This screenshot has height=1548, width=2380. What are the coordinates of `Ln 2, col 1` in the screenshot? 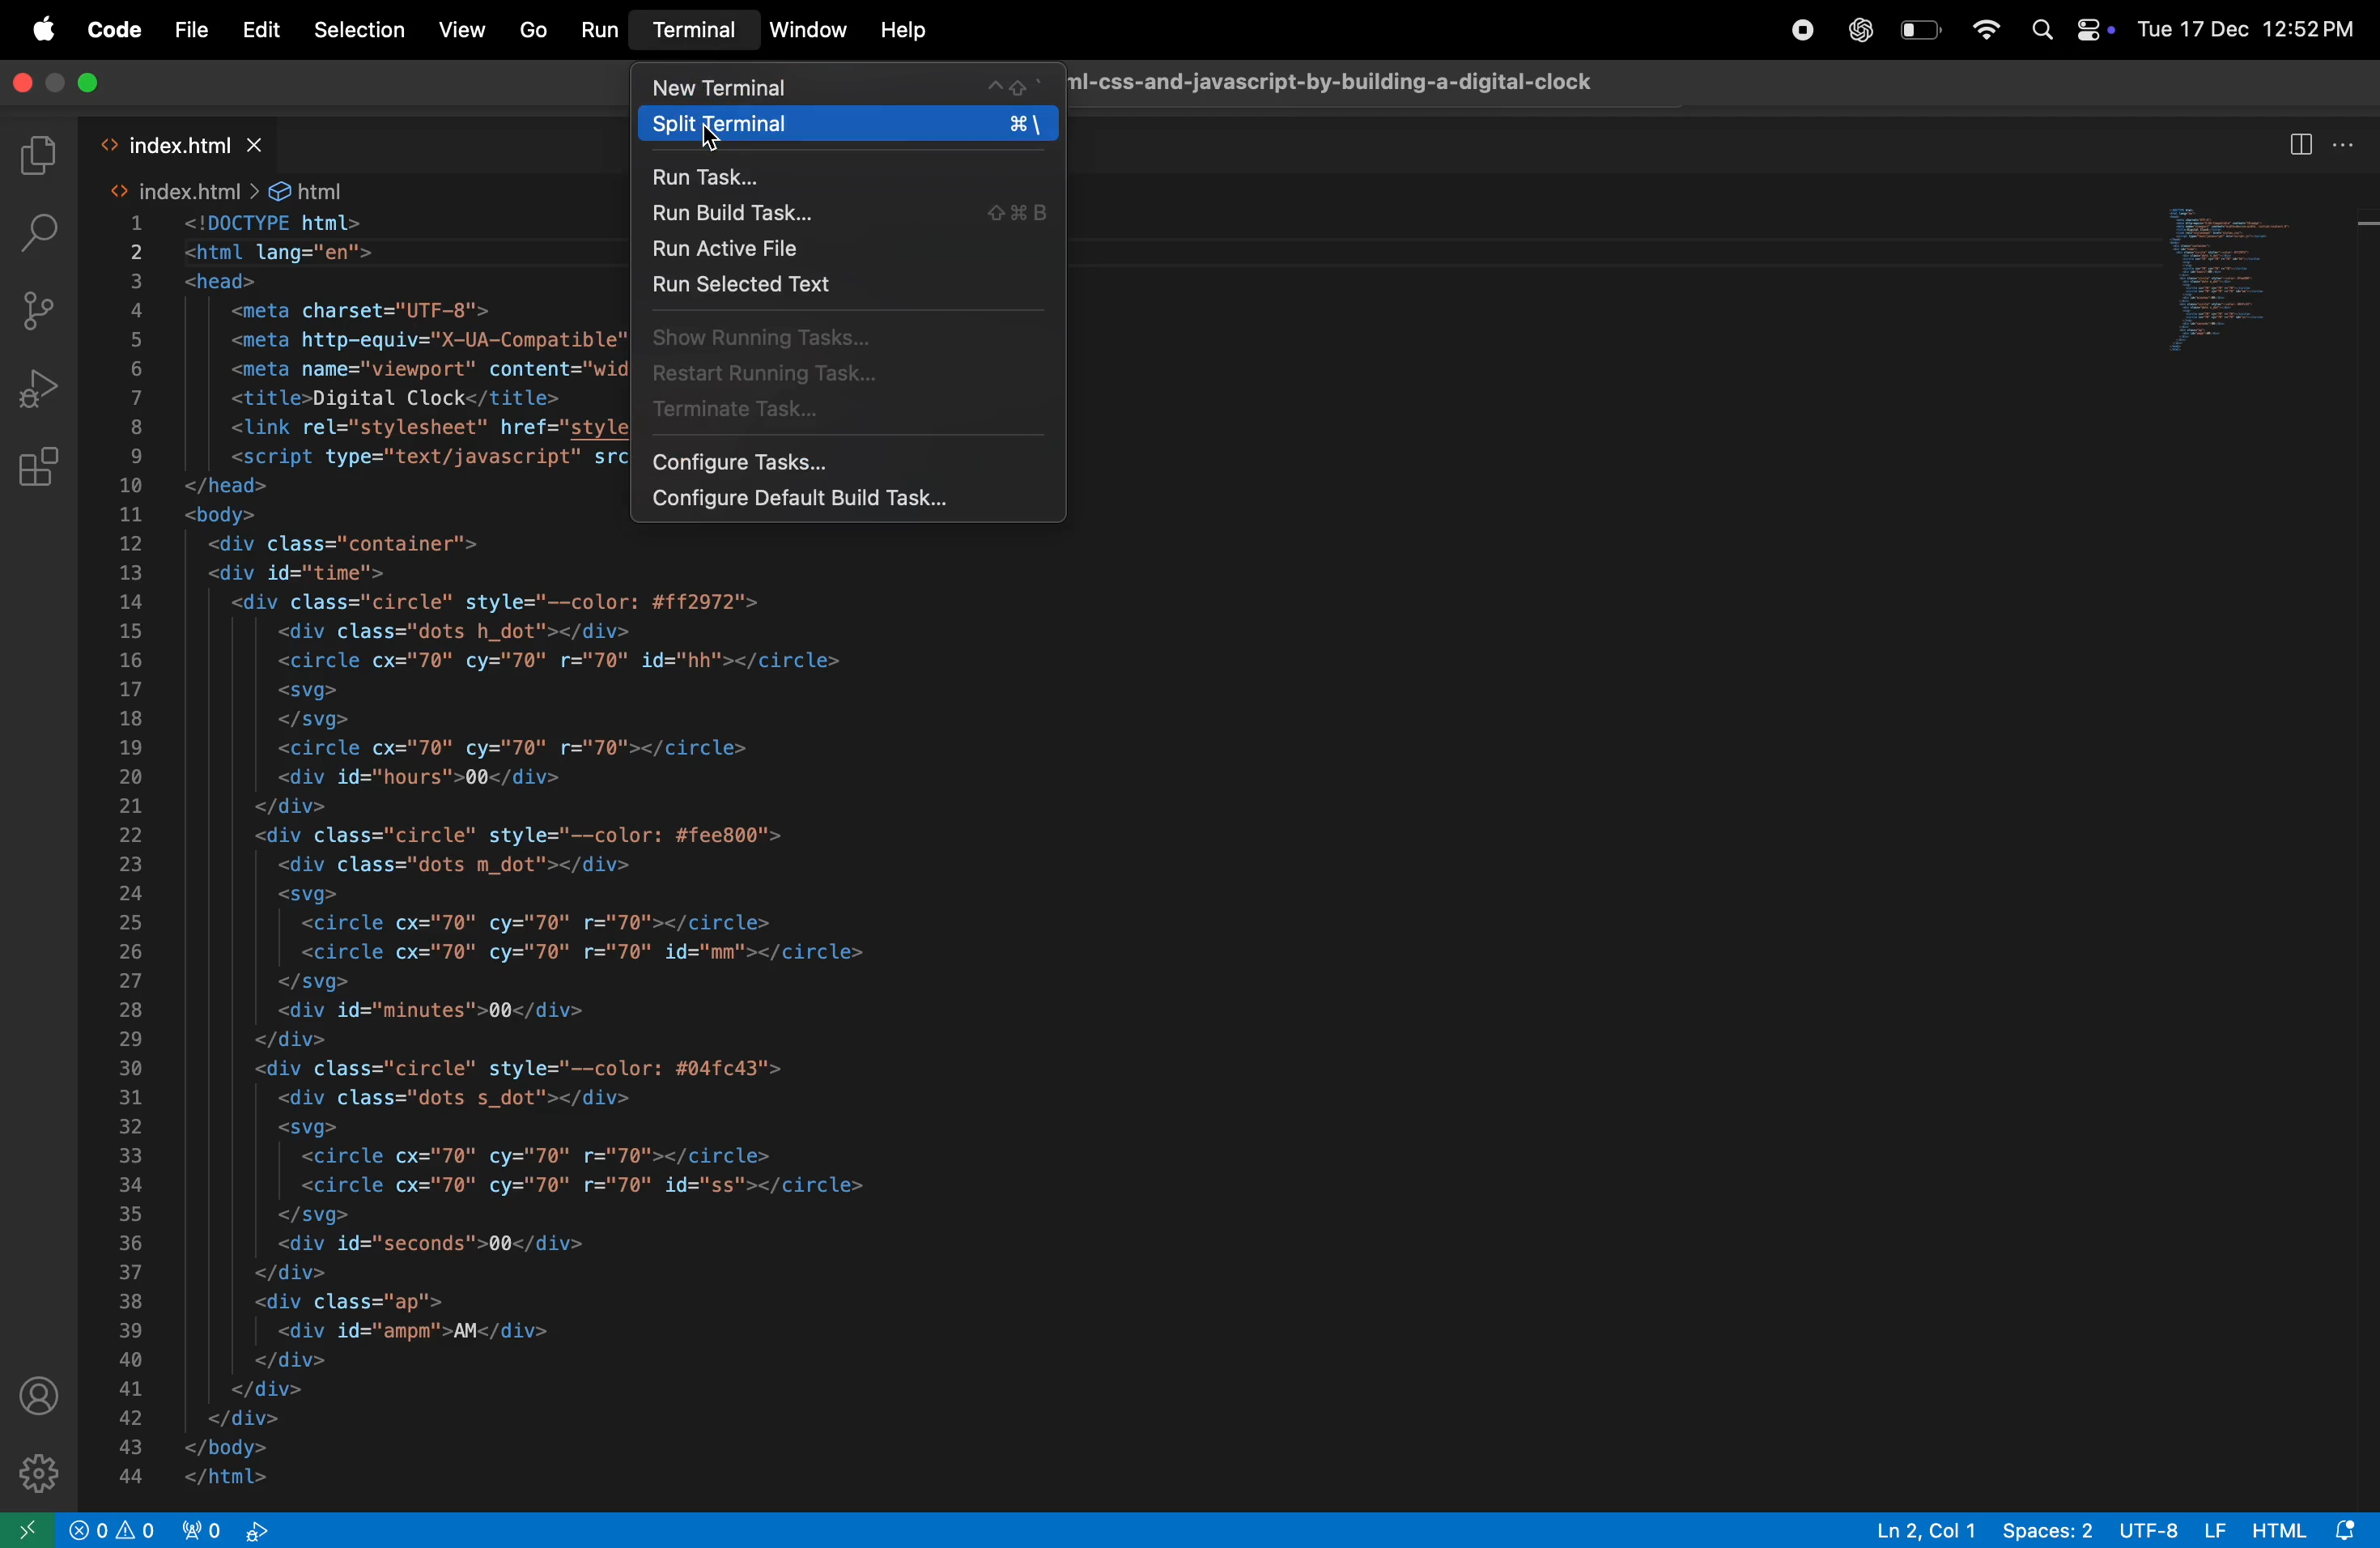 It's located at (1925, 1529).